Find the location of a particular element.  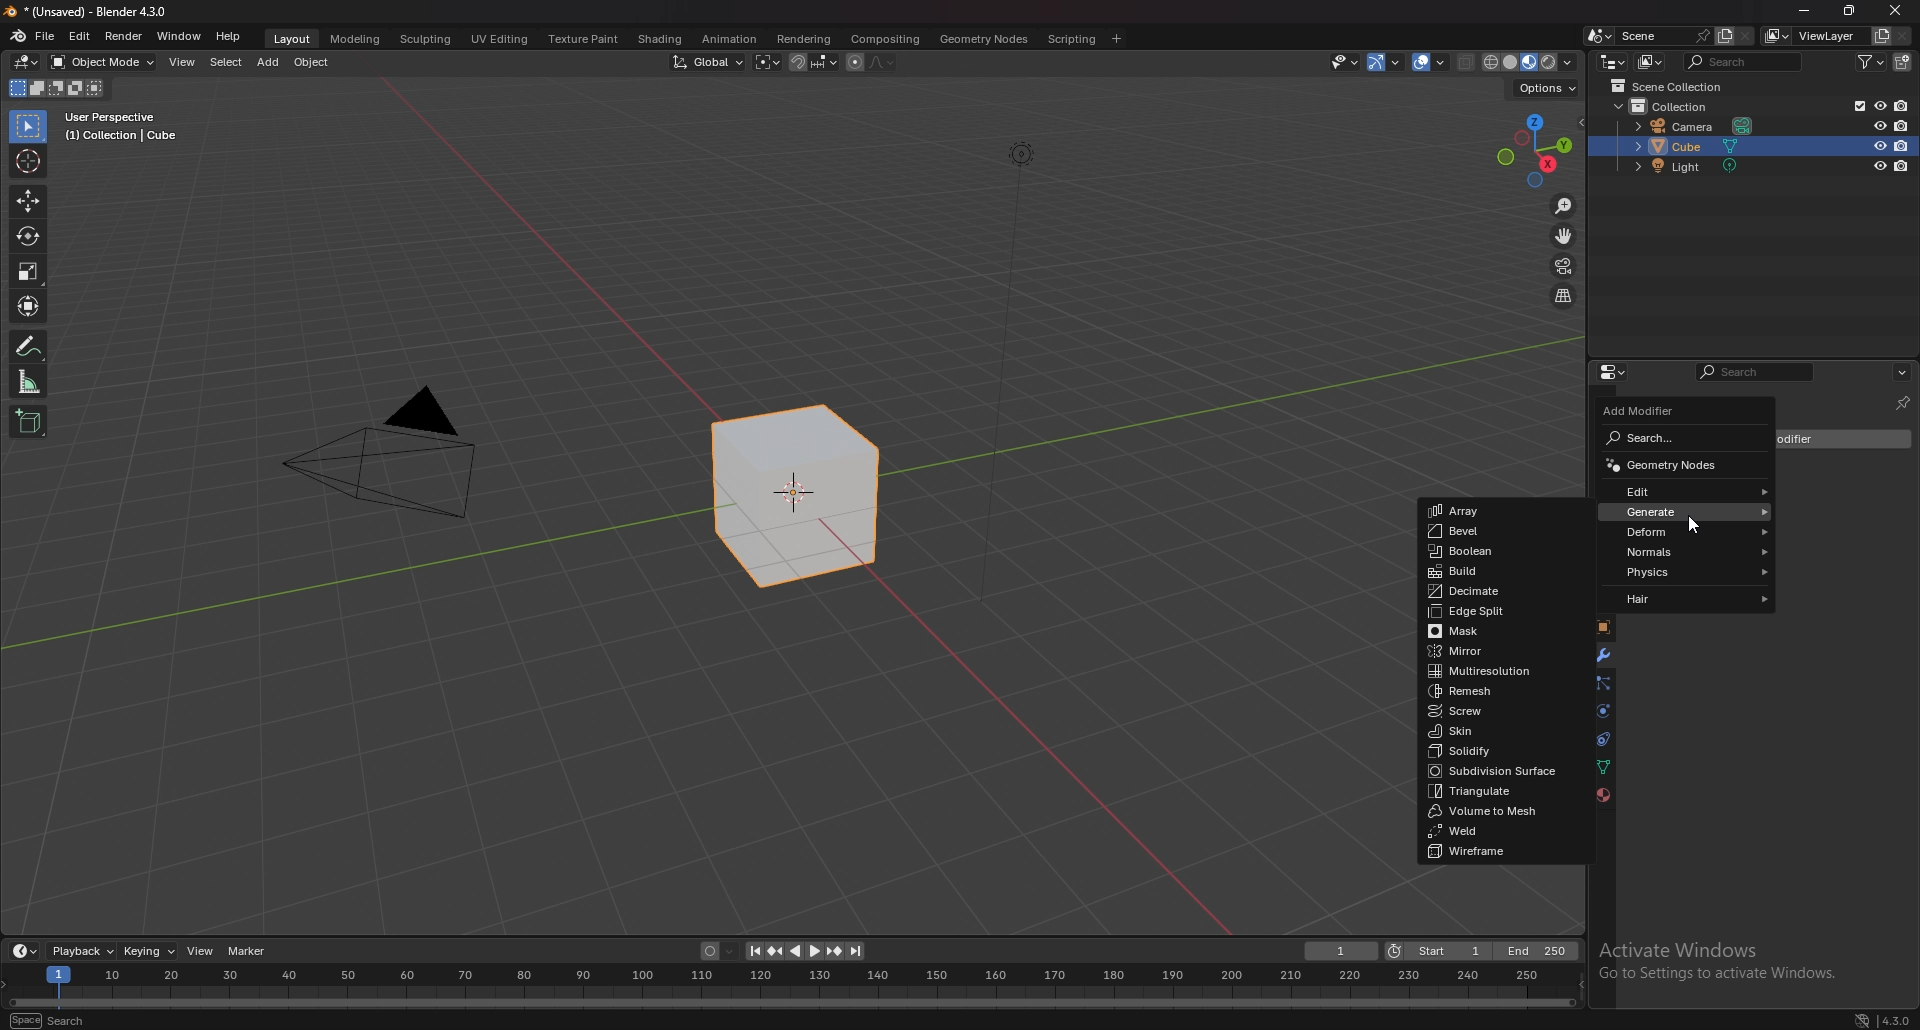

modifier is located at coordinates (1601, 656).